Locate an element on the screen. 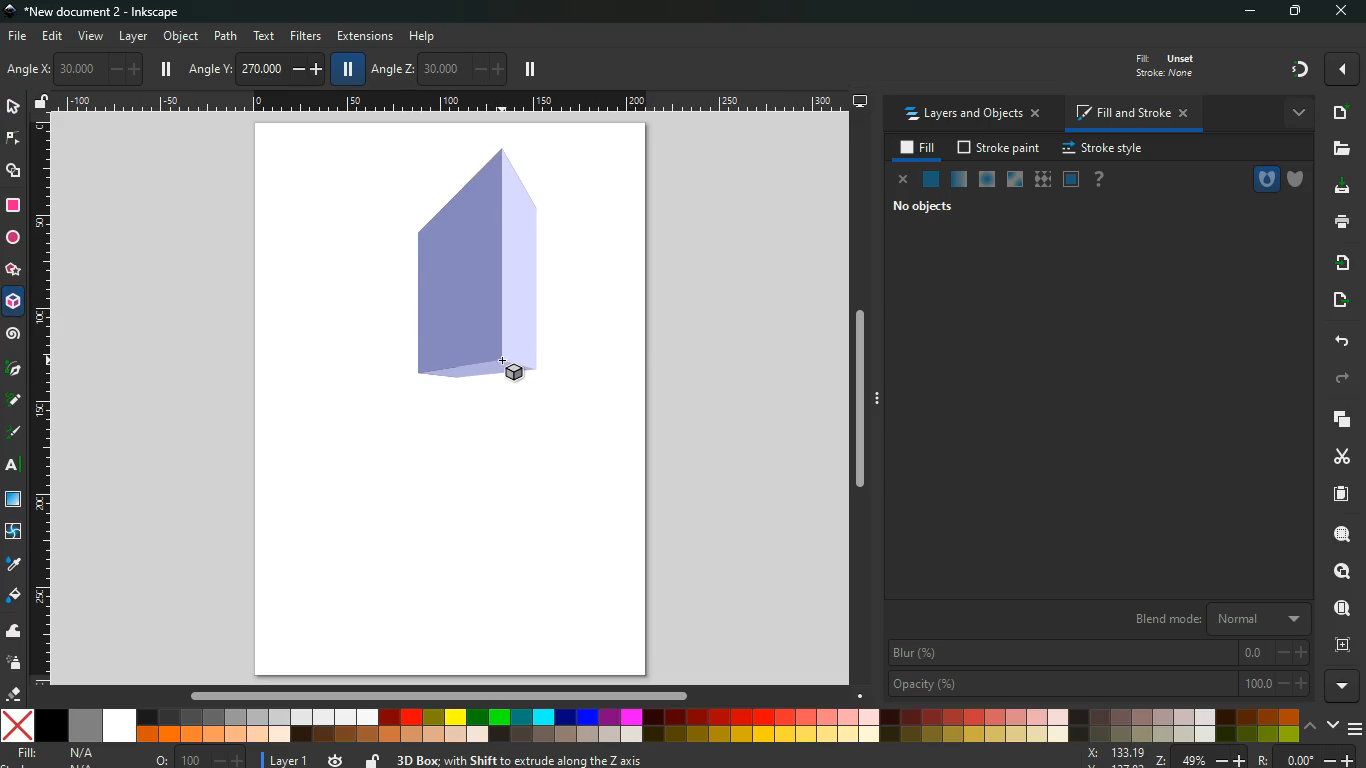  eraser is located at coordinates (16, 696).